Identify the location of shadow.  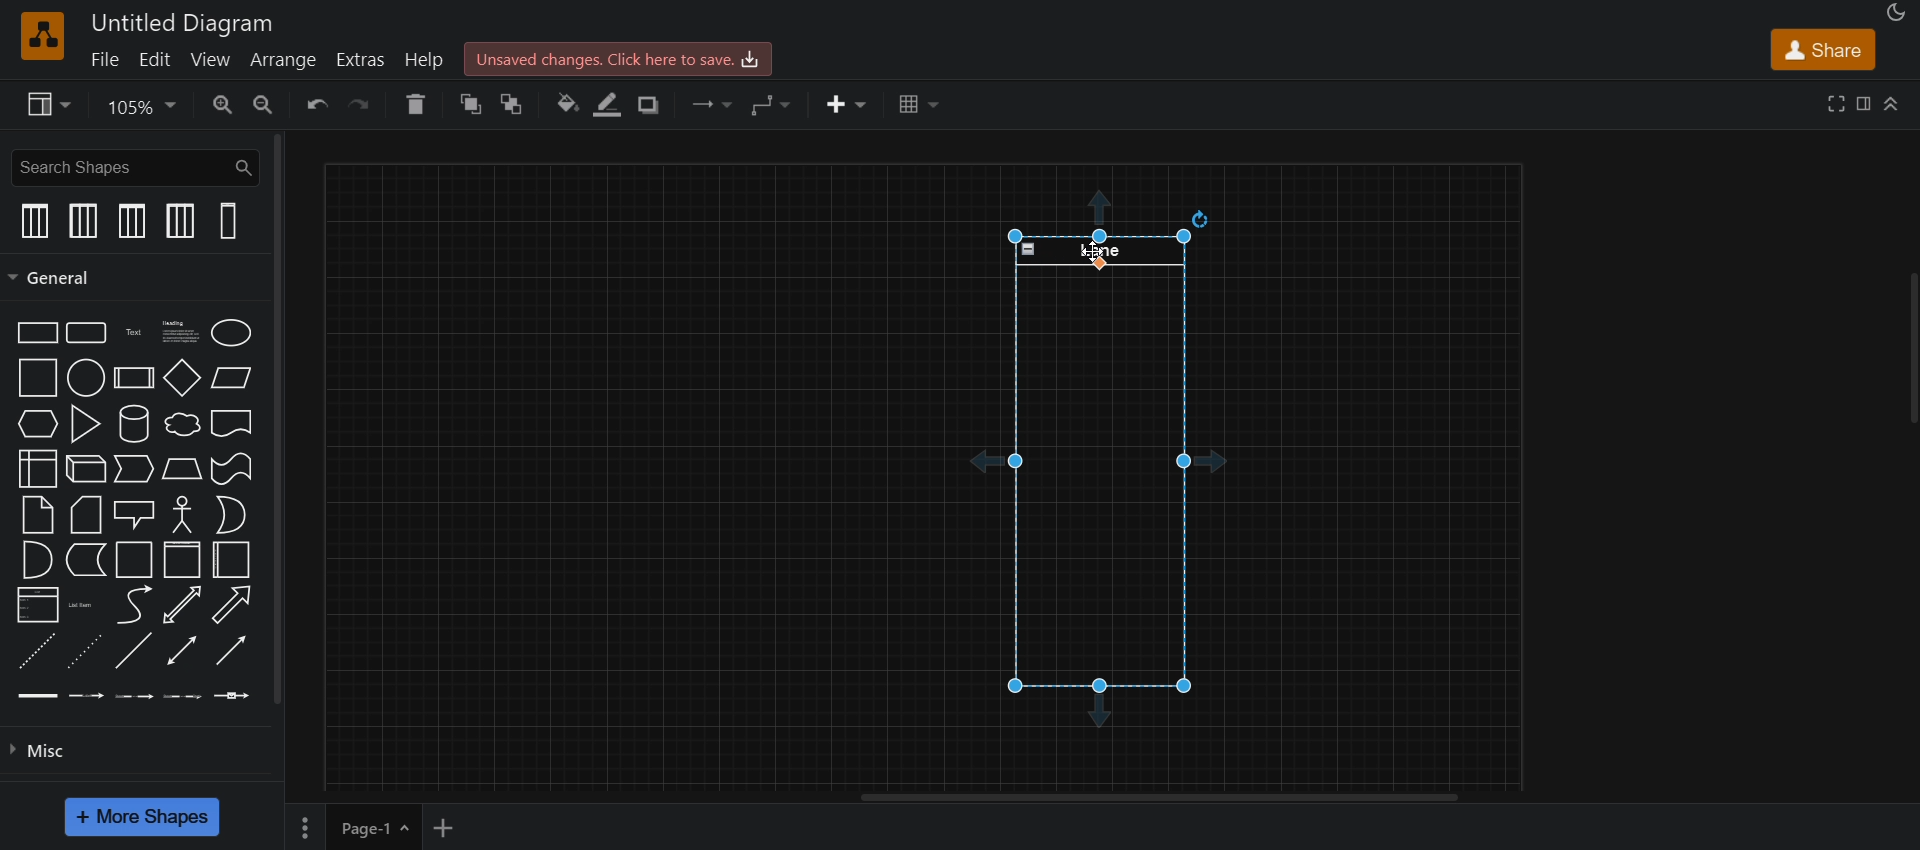
(656, 106).